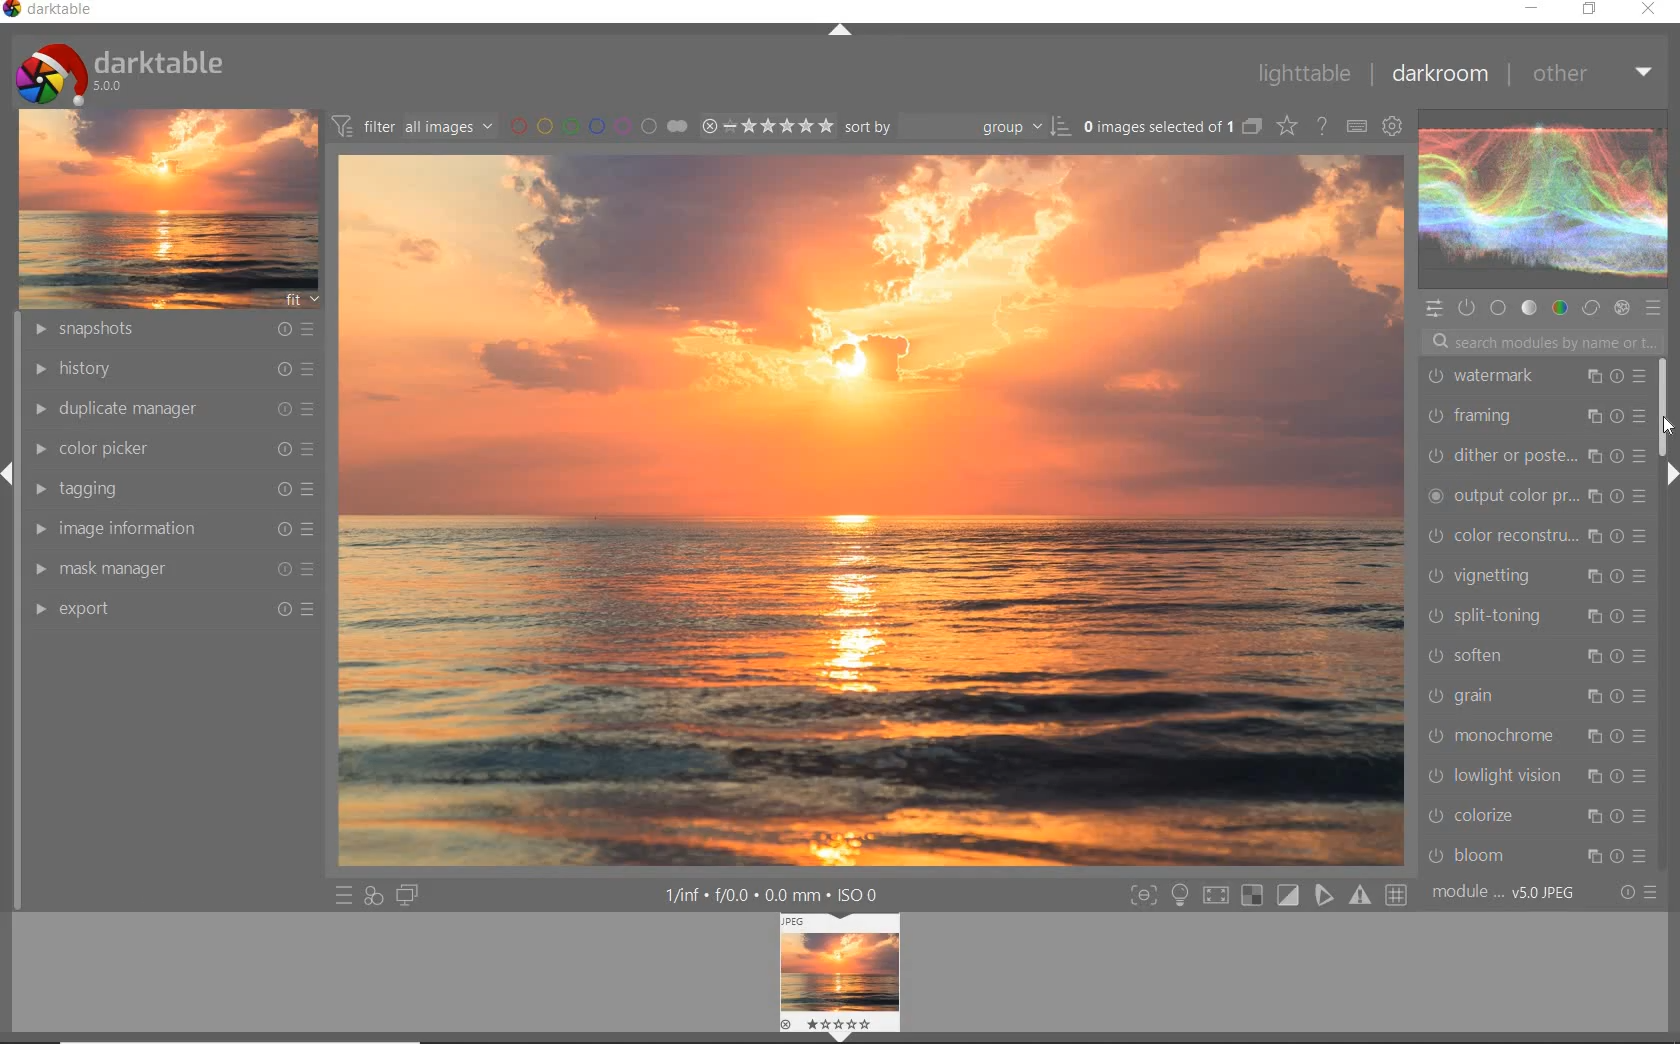 The width and height of the screenshot is (1680, 1044). I want to click on darktable, so click(51, 11).